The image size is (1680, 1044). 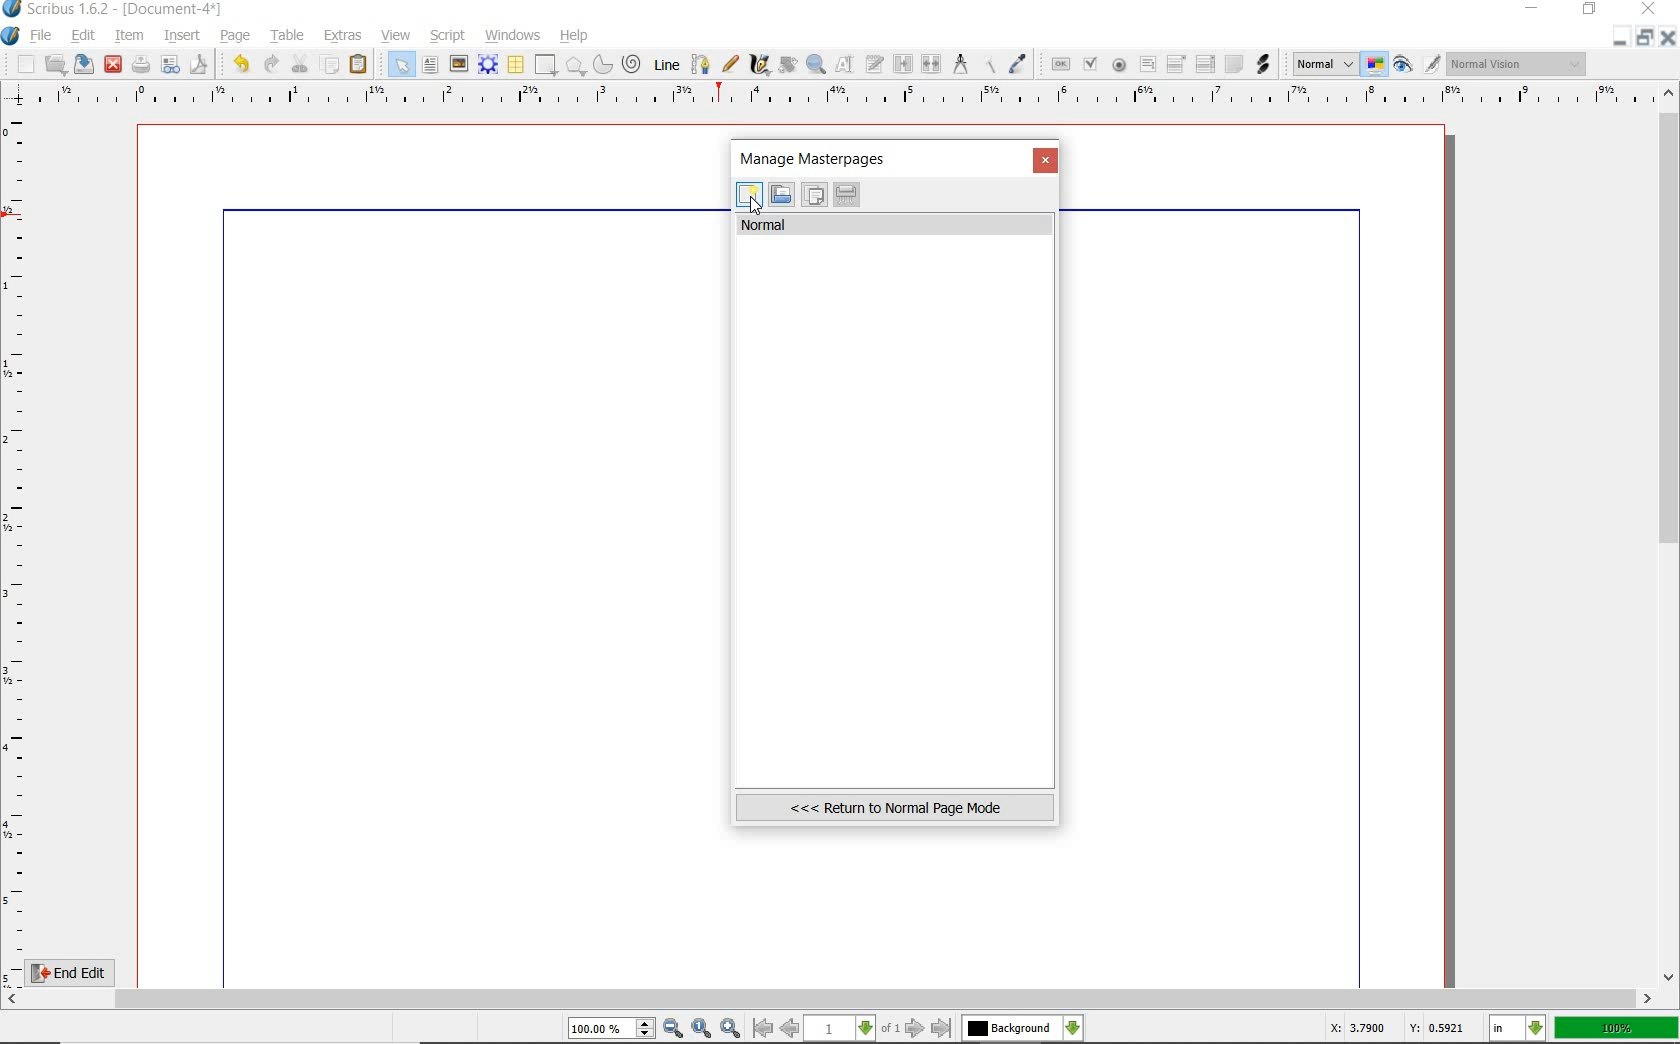 I want to click on pdf check box, so click(x=1089, y=64).